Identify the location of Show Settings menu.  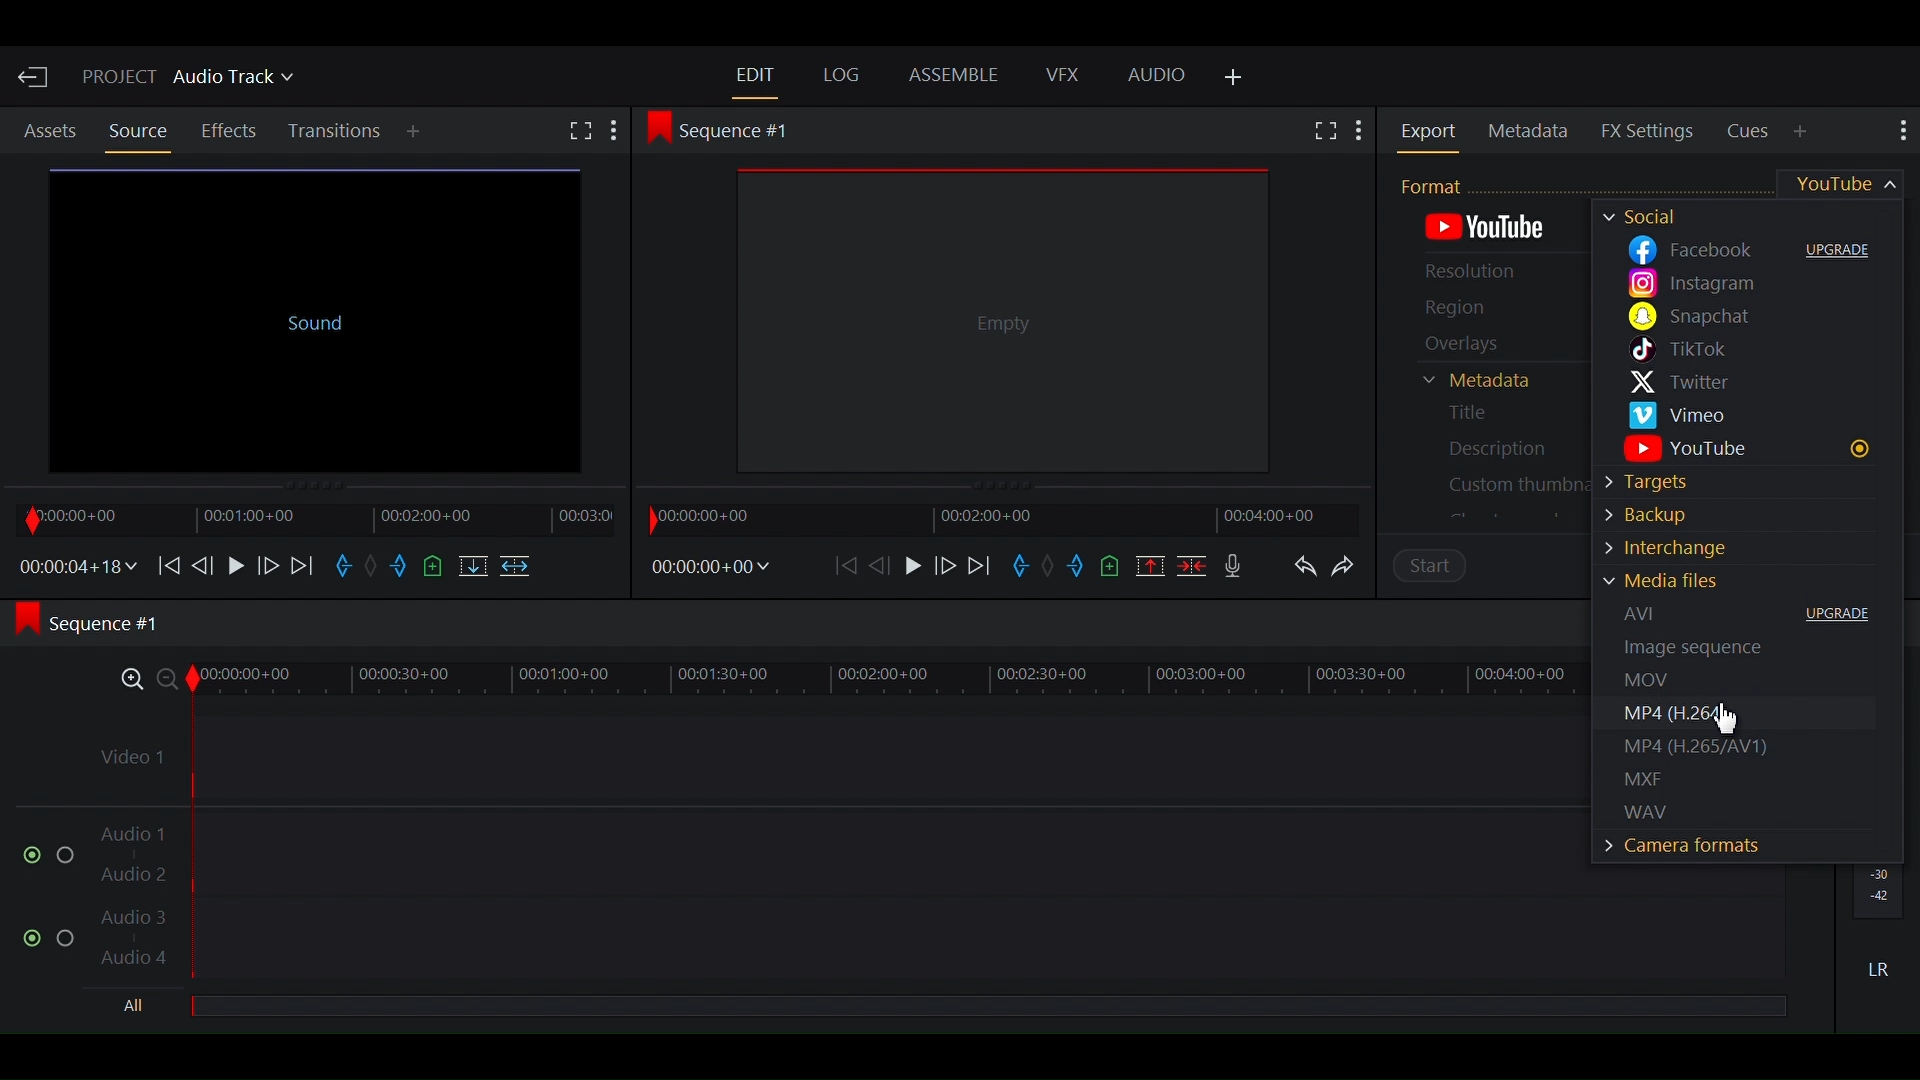
(1360, 133).